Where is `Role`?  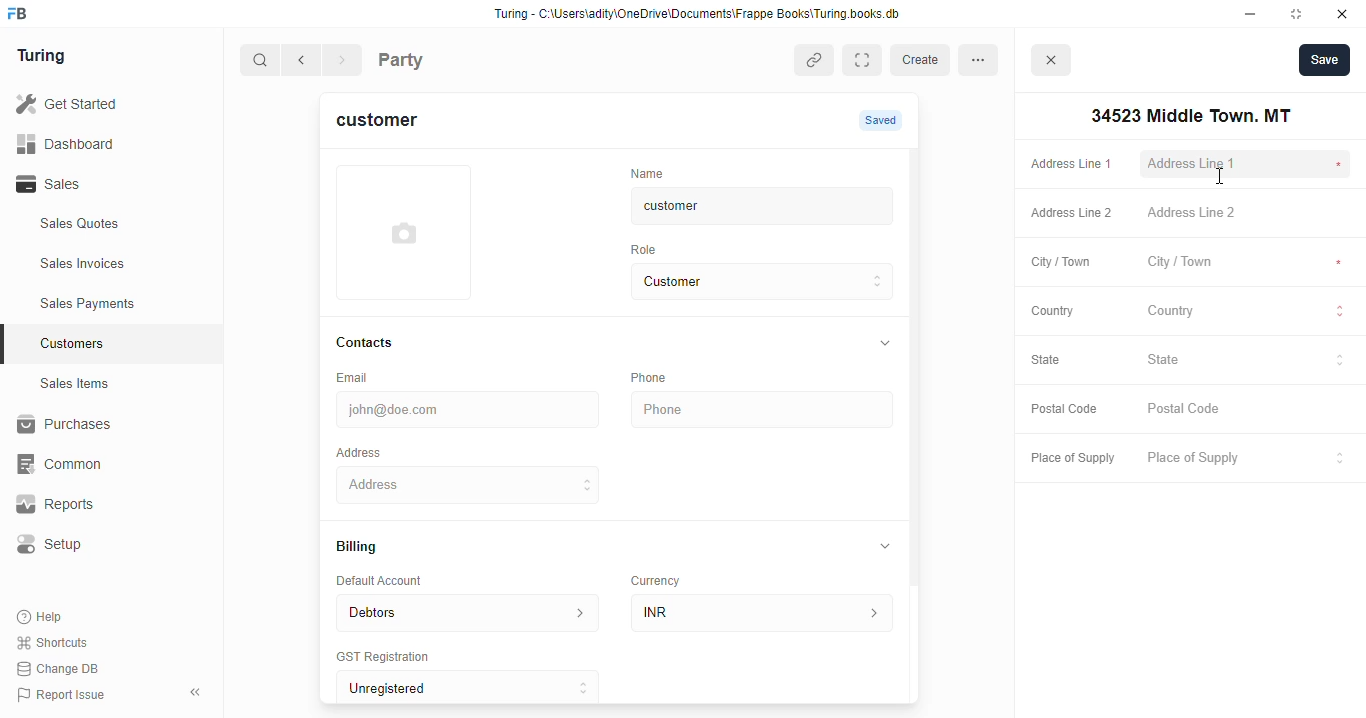 Role is located at coordinates (650, 249).